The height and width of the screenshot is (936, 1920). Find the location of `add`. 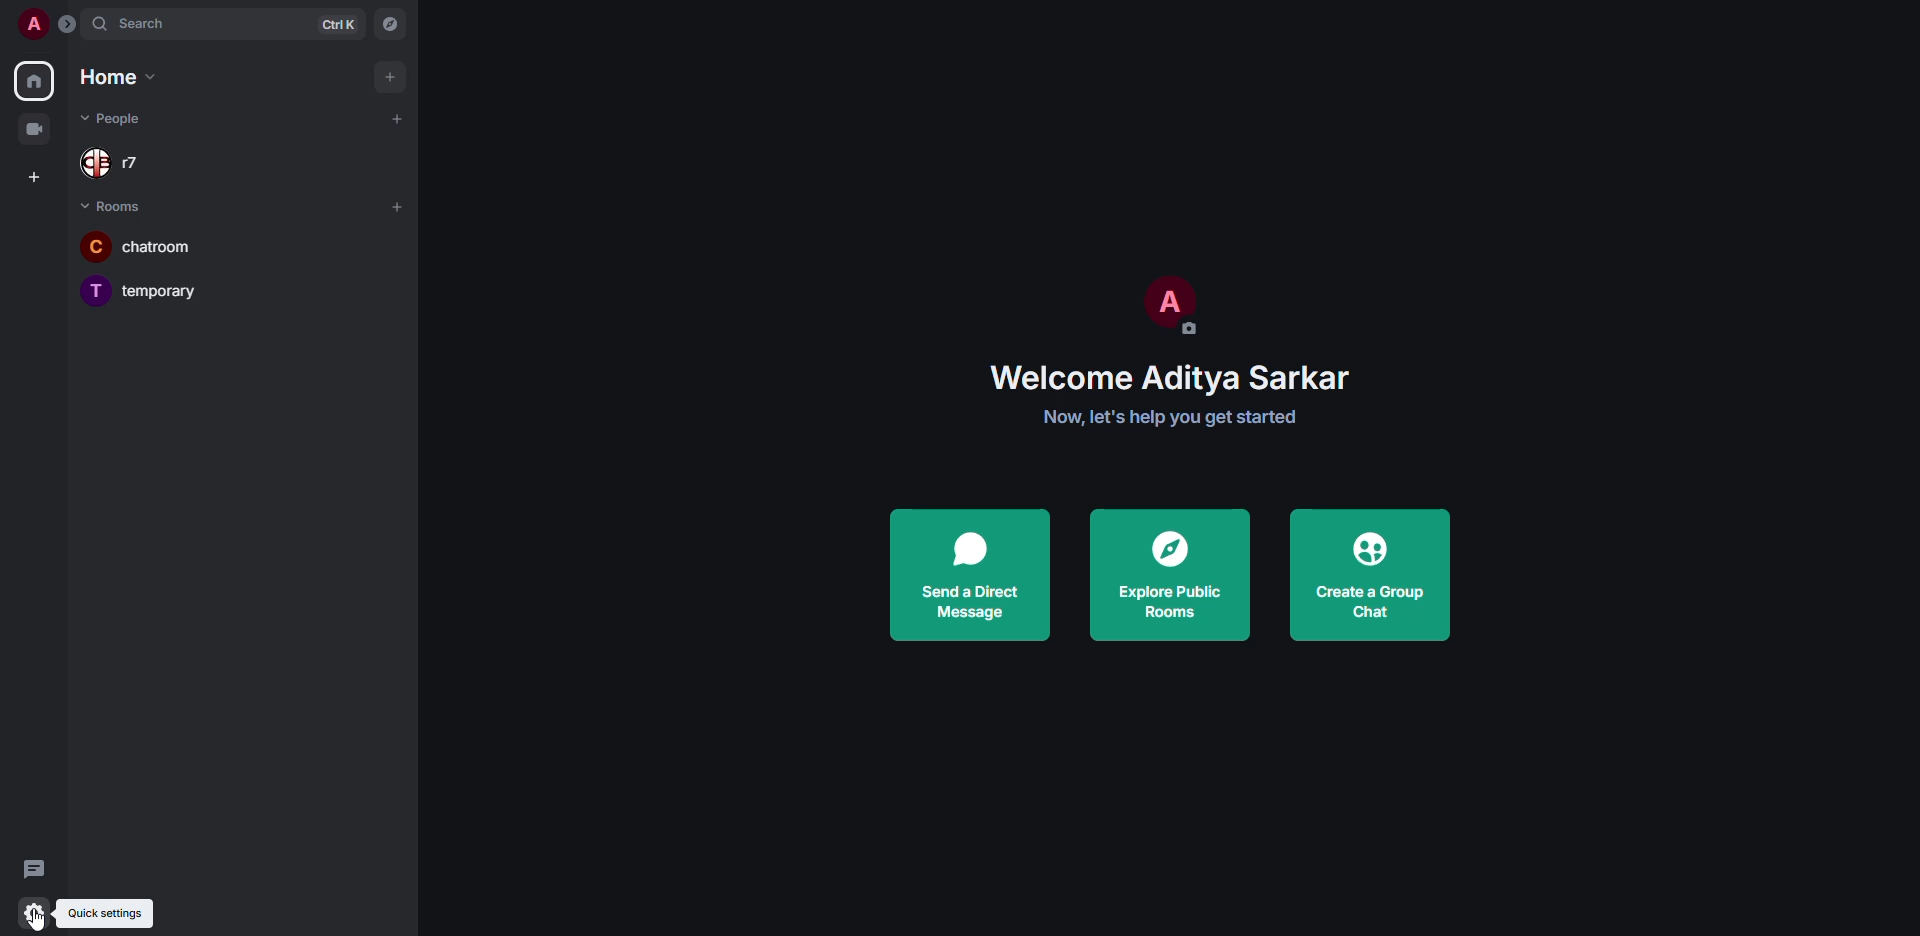

add is located at coordinates (400, 207).